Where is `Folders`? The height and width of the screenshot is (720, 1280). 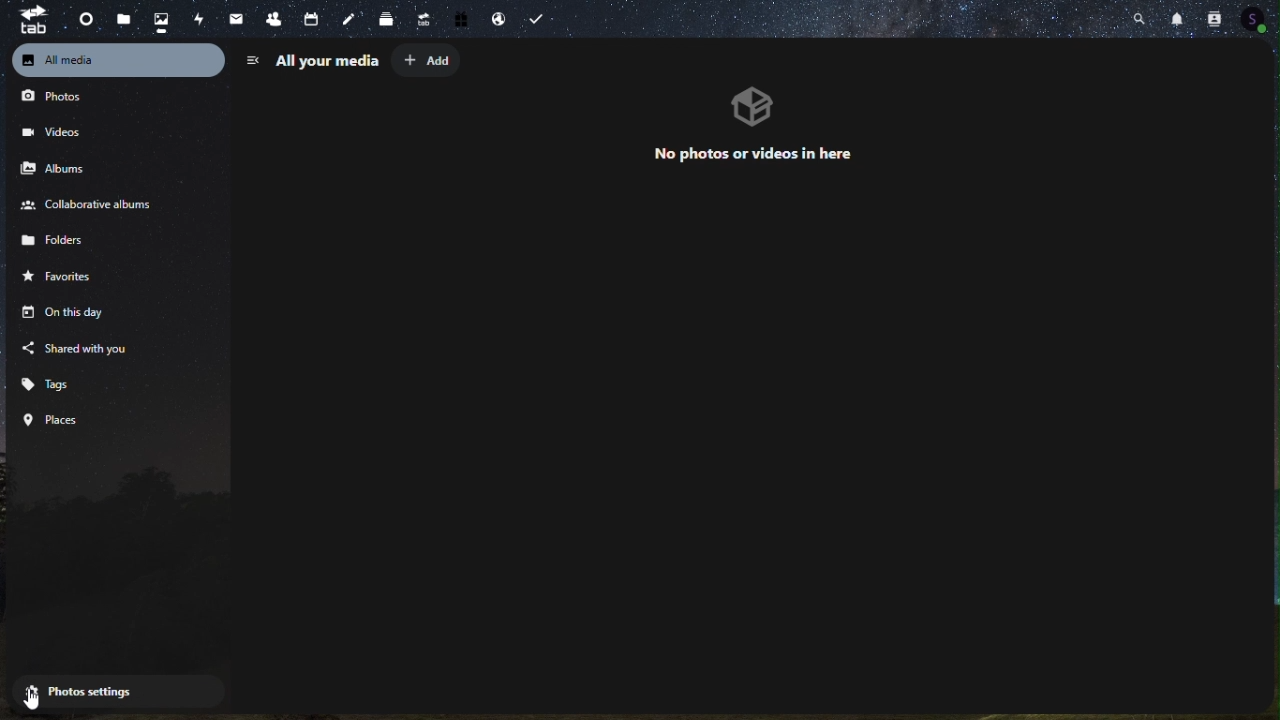
Folders is located at coordinates (70, 245).